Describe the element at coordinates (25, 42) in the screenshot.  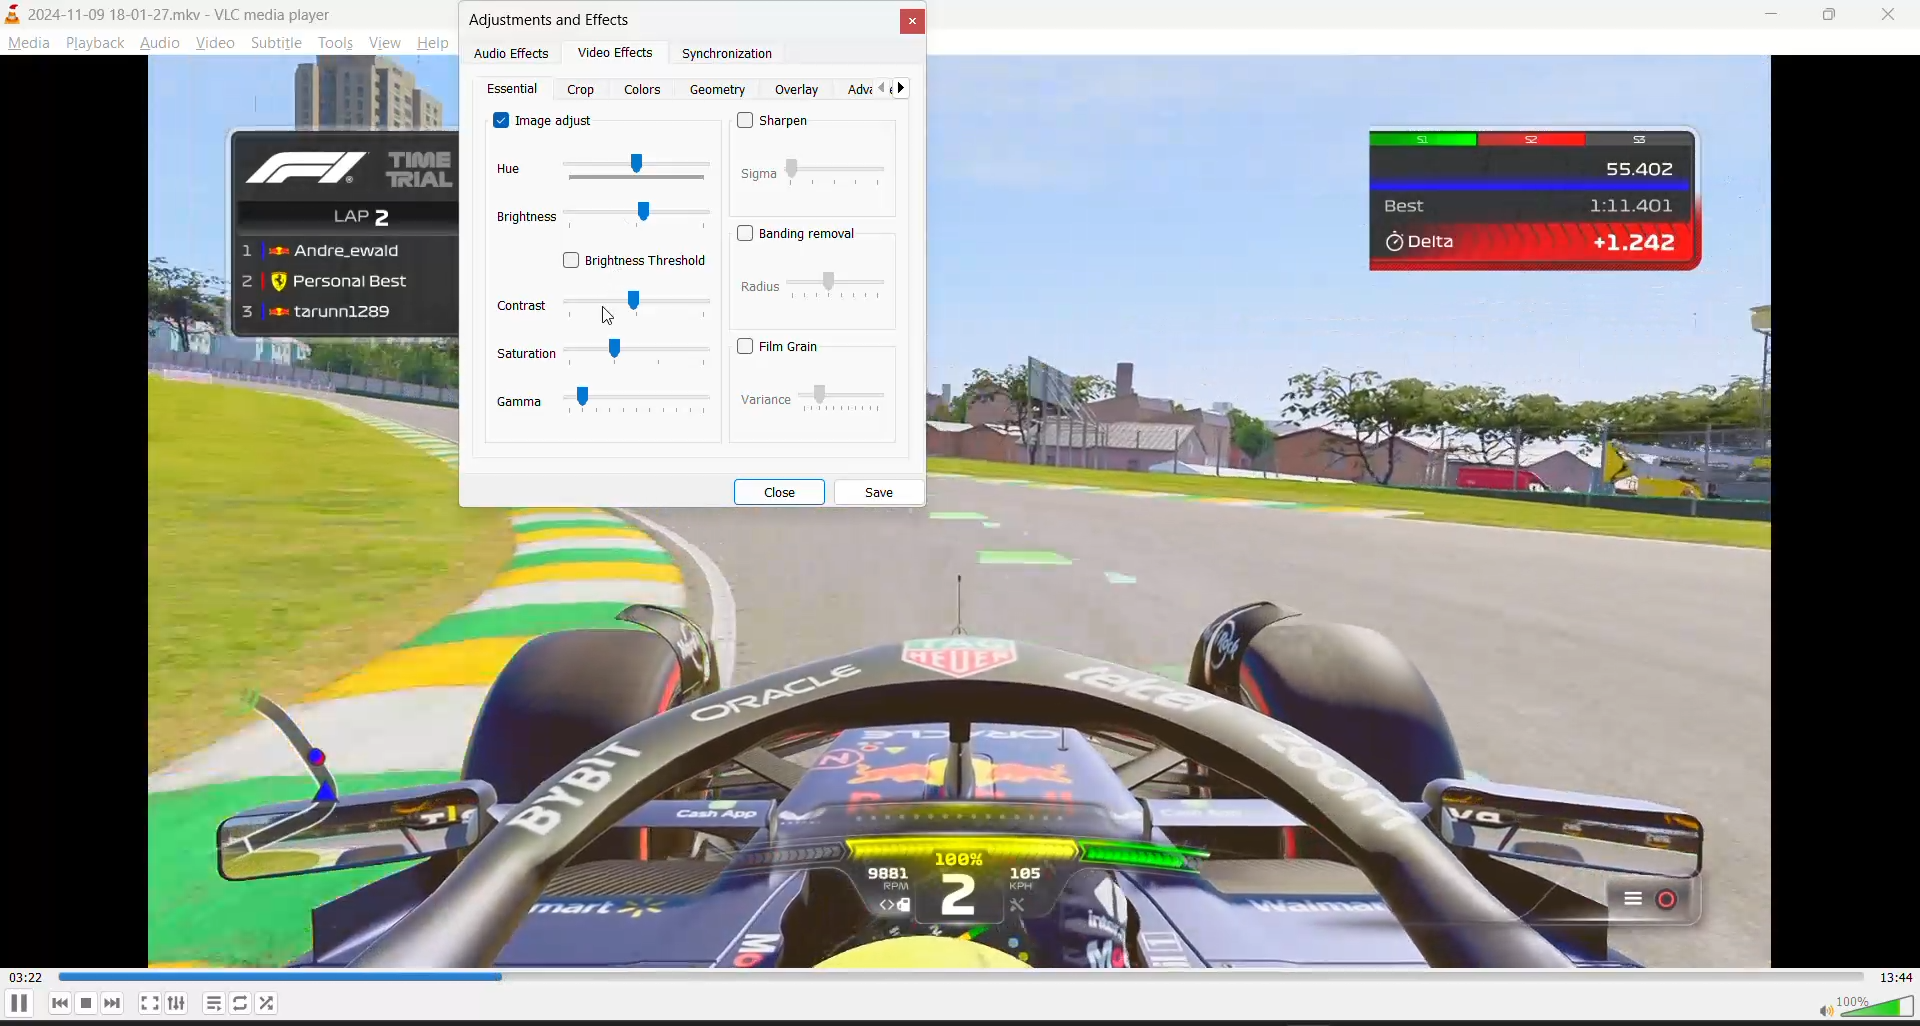
I see `media` at that location.